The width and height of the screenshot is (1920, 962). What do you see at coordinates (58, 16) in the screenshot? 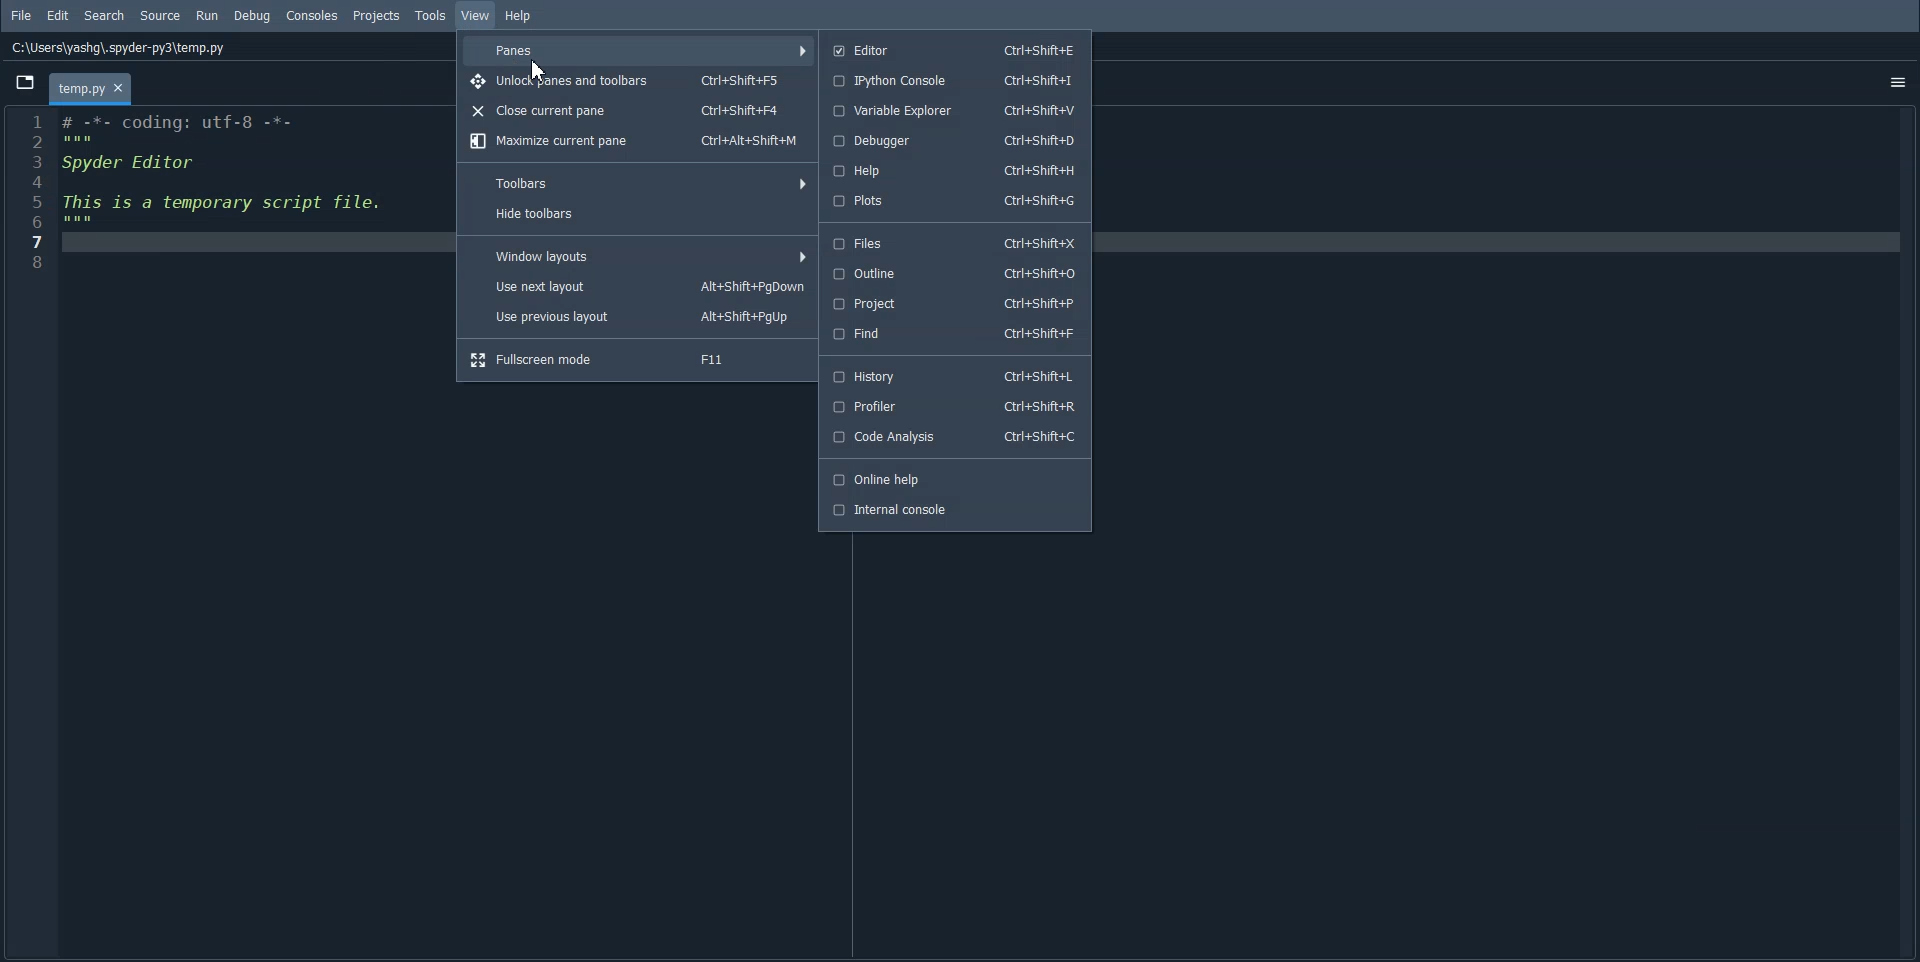
I see `Edit` at bounding box center [58, 16].